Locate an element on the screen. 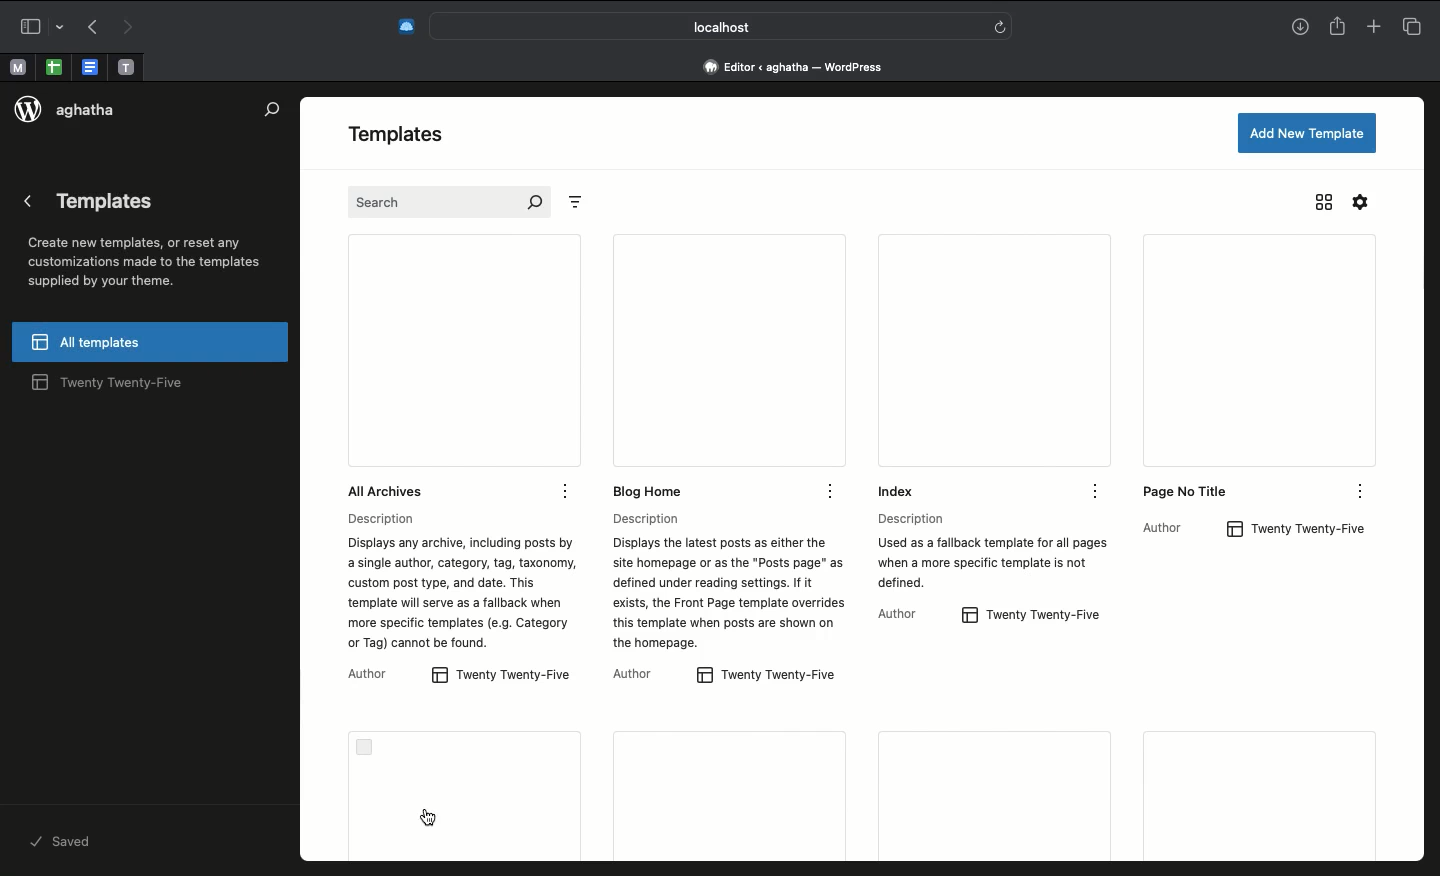 The height and width of the screenshot is (876, 1440). Add new tab is located at coordinates (1373, 23).